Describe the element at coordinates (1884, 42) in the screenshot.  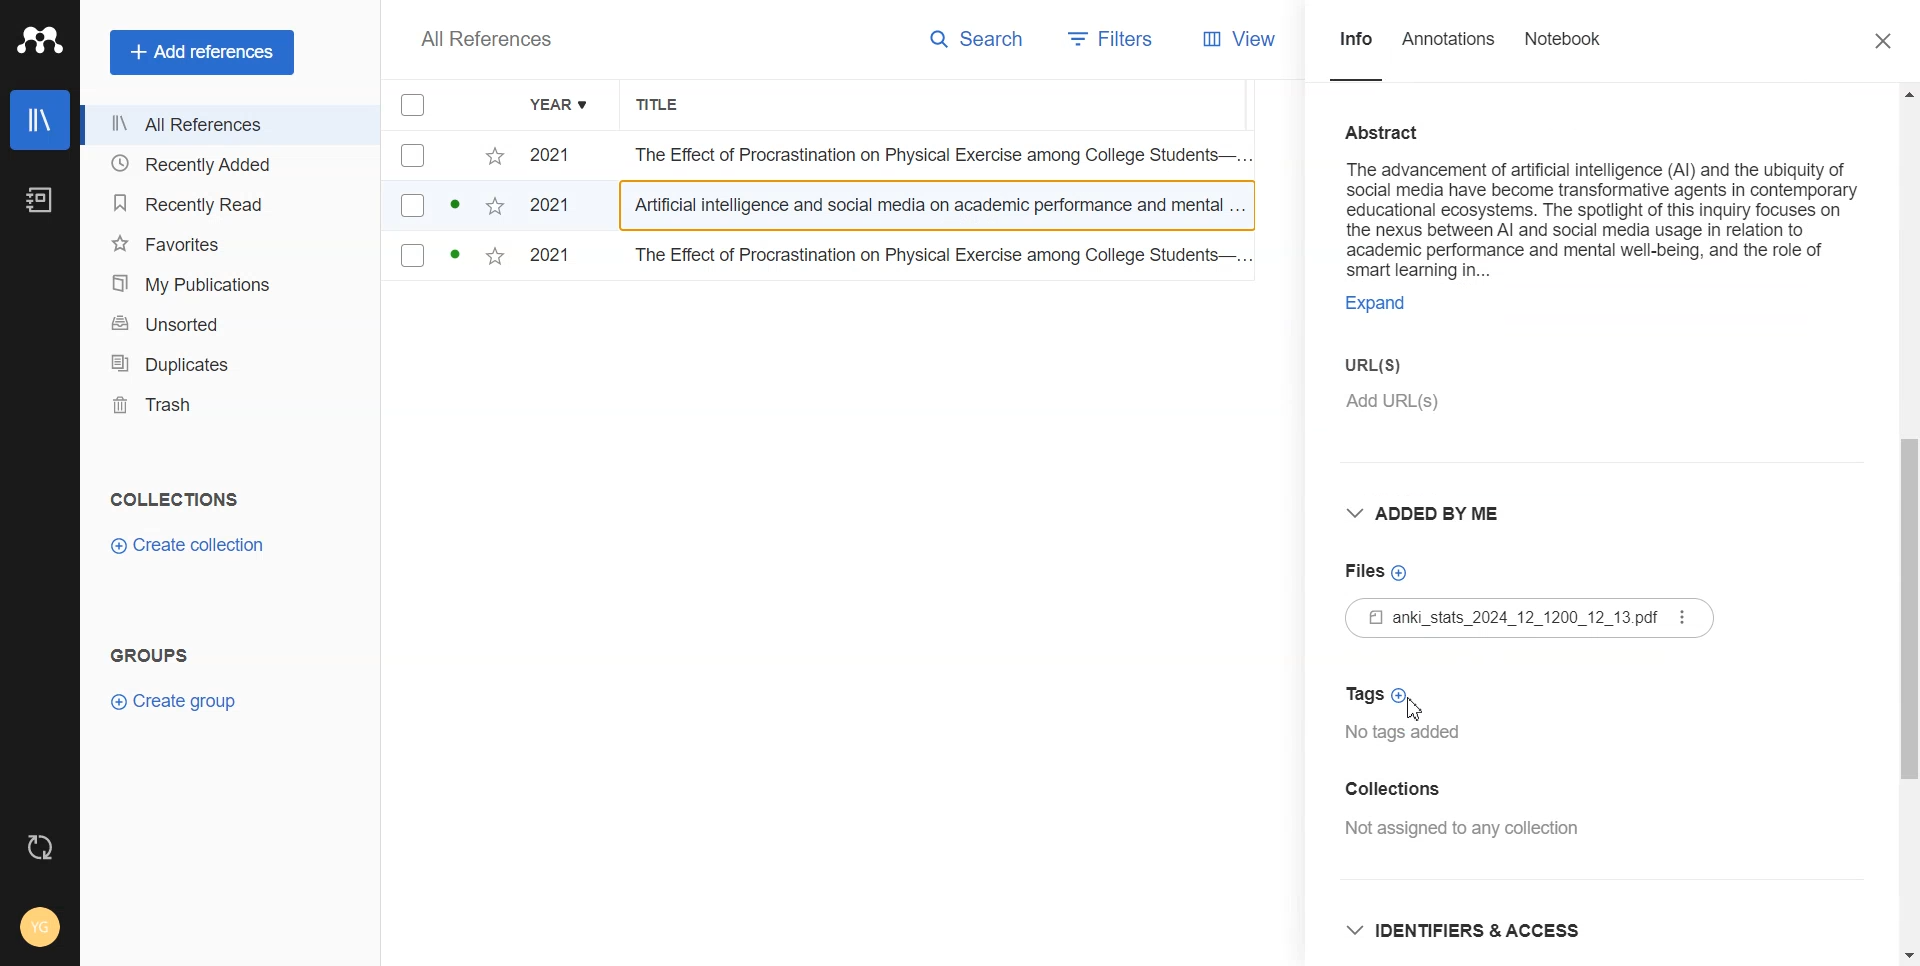
I see `Close` at that location.